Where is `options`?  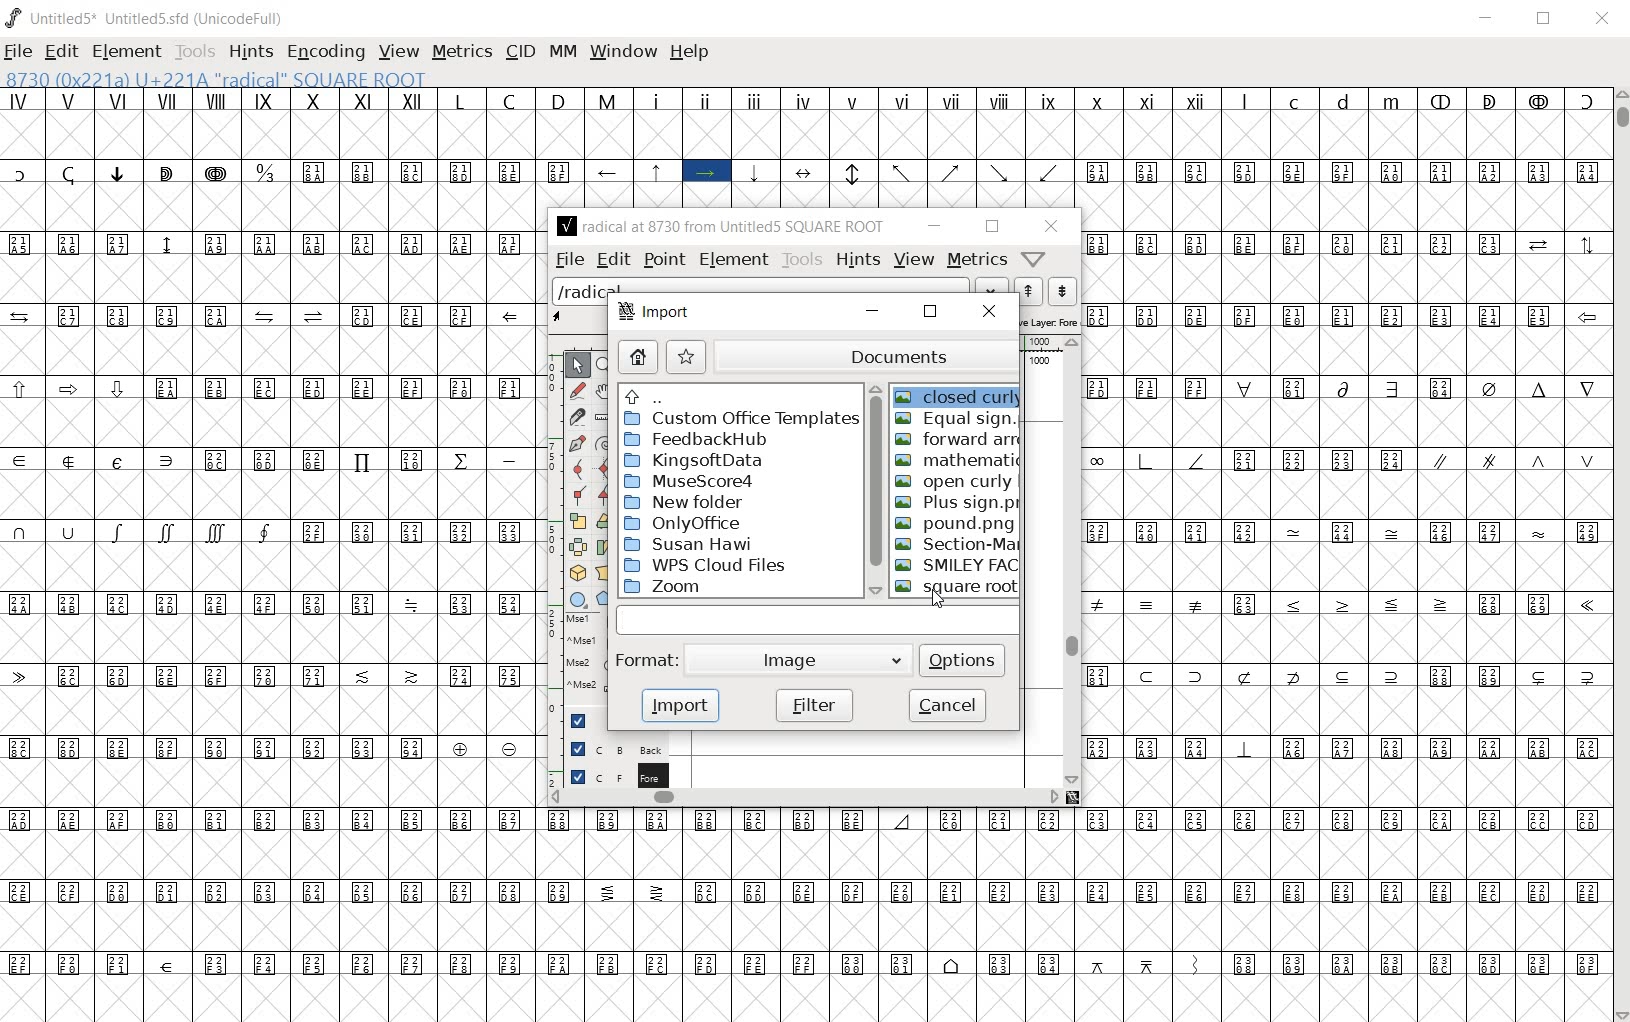
options is located at coordinates (964, 659).